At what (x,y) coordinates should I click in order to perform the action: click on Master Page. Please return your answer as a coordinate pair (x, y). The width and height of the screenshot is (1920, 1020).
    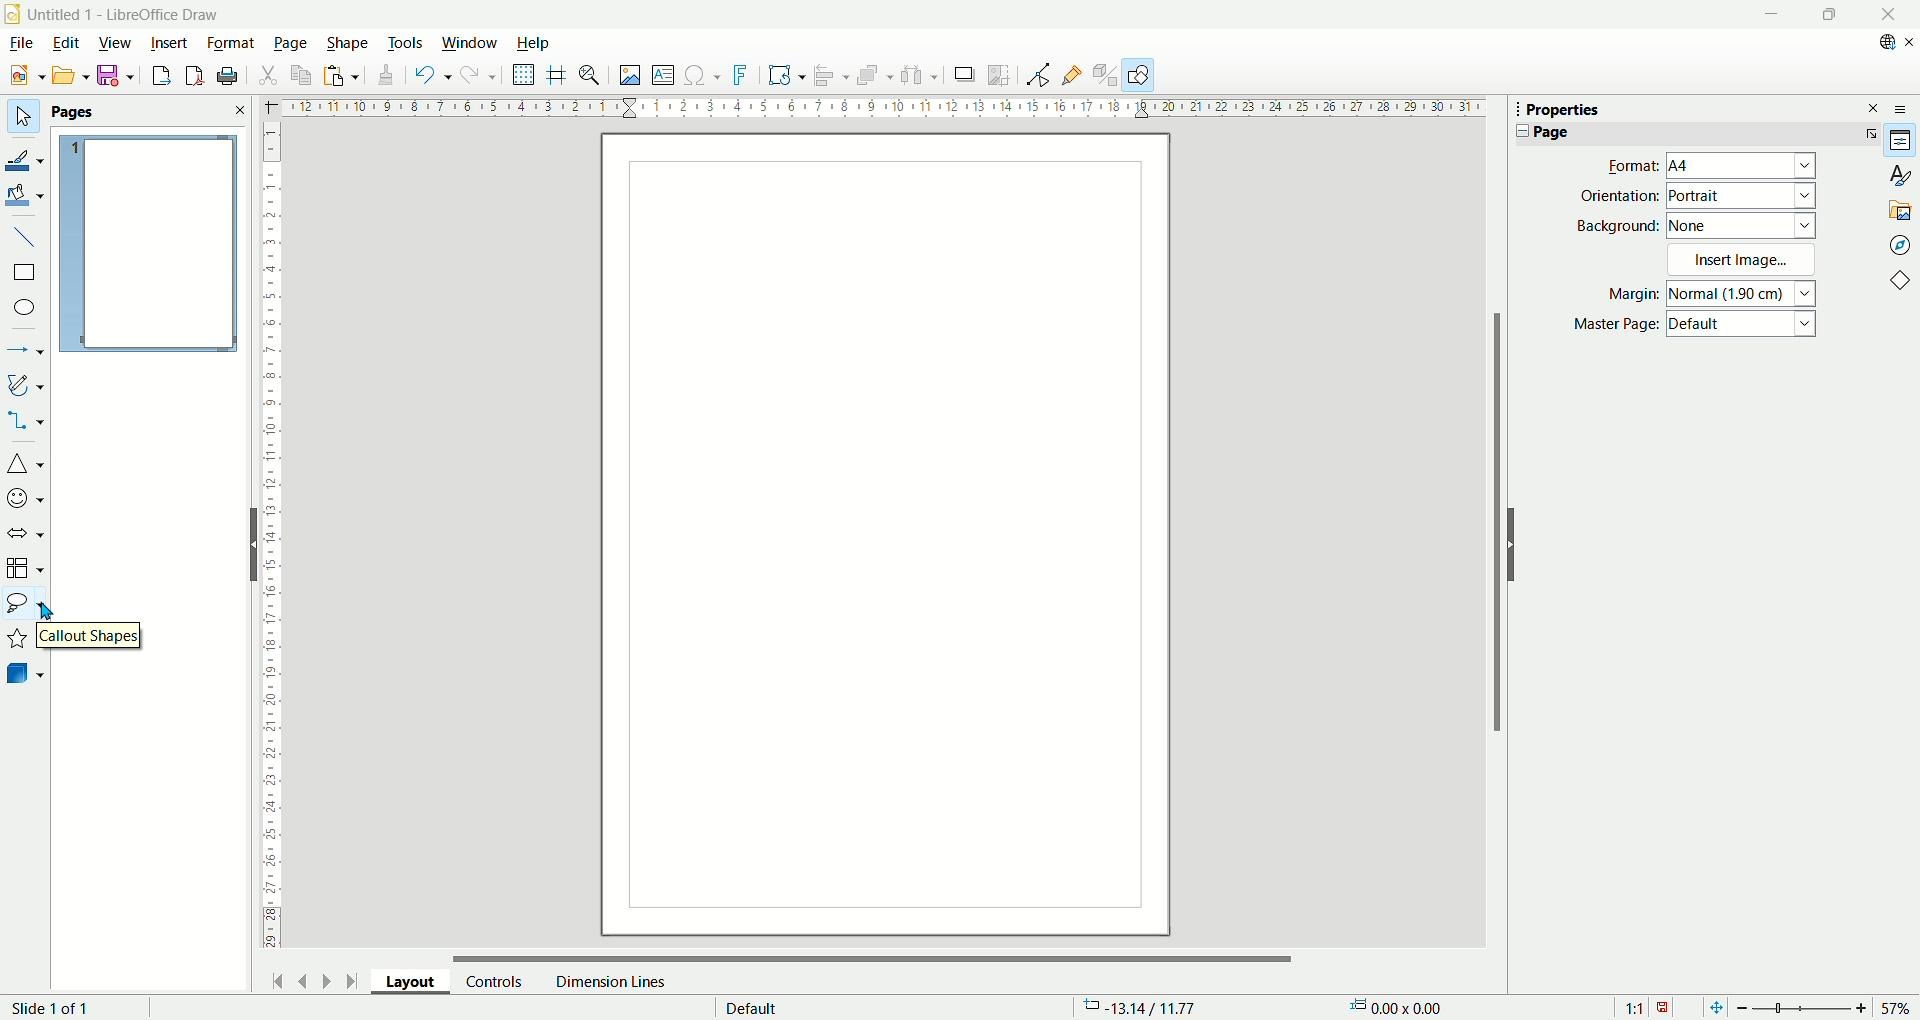
    Looking at the image, I should click on (1616, 325).